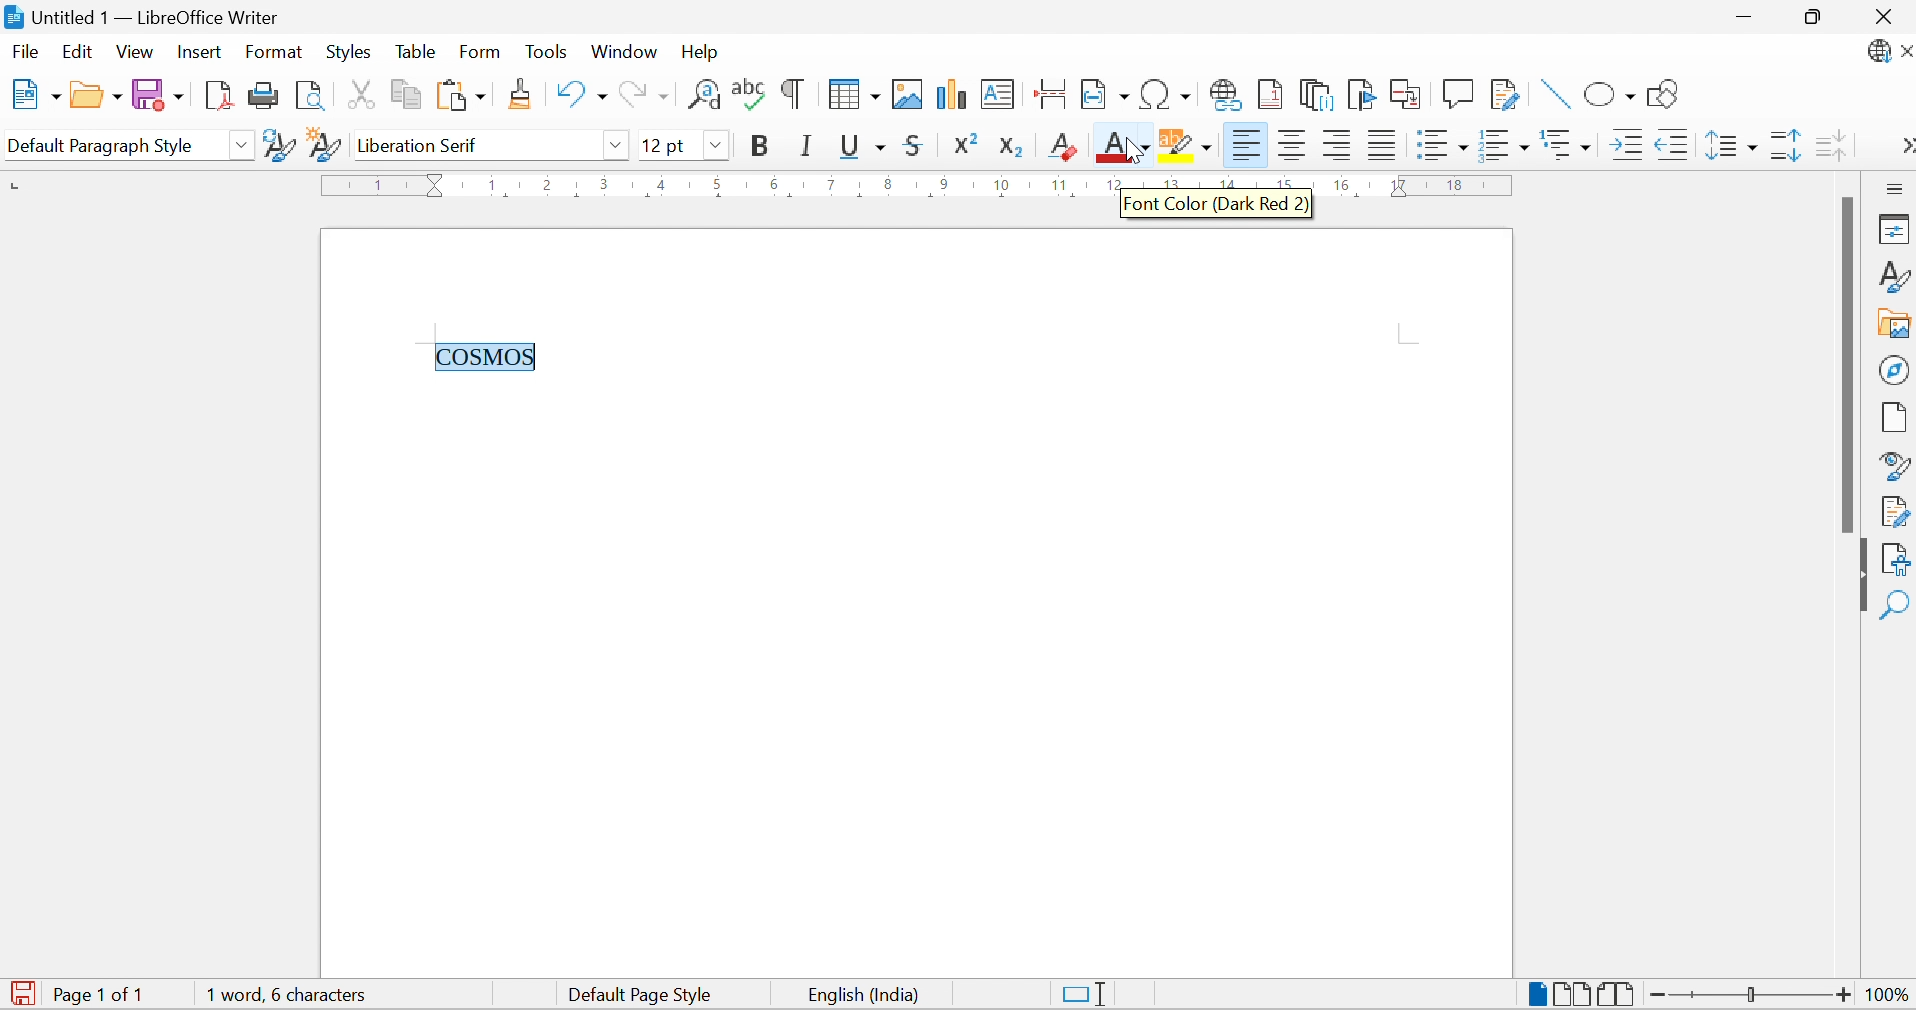 The width and height of the screenshot is (1916, 1010). I want to click on Style Inspector, so click(1896, 466).